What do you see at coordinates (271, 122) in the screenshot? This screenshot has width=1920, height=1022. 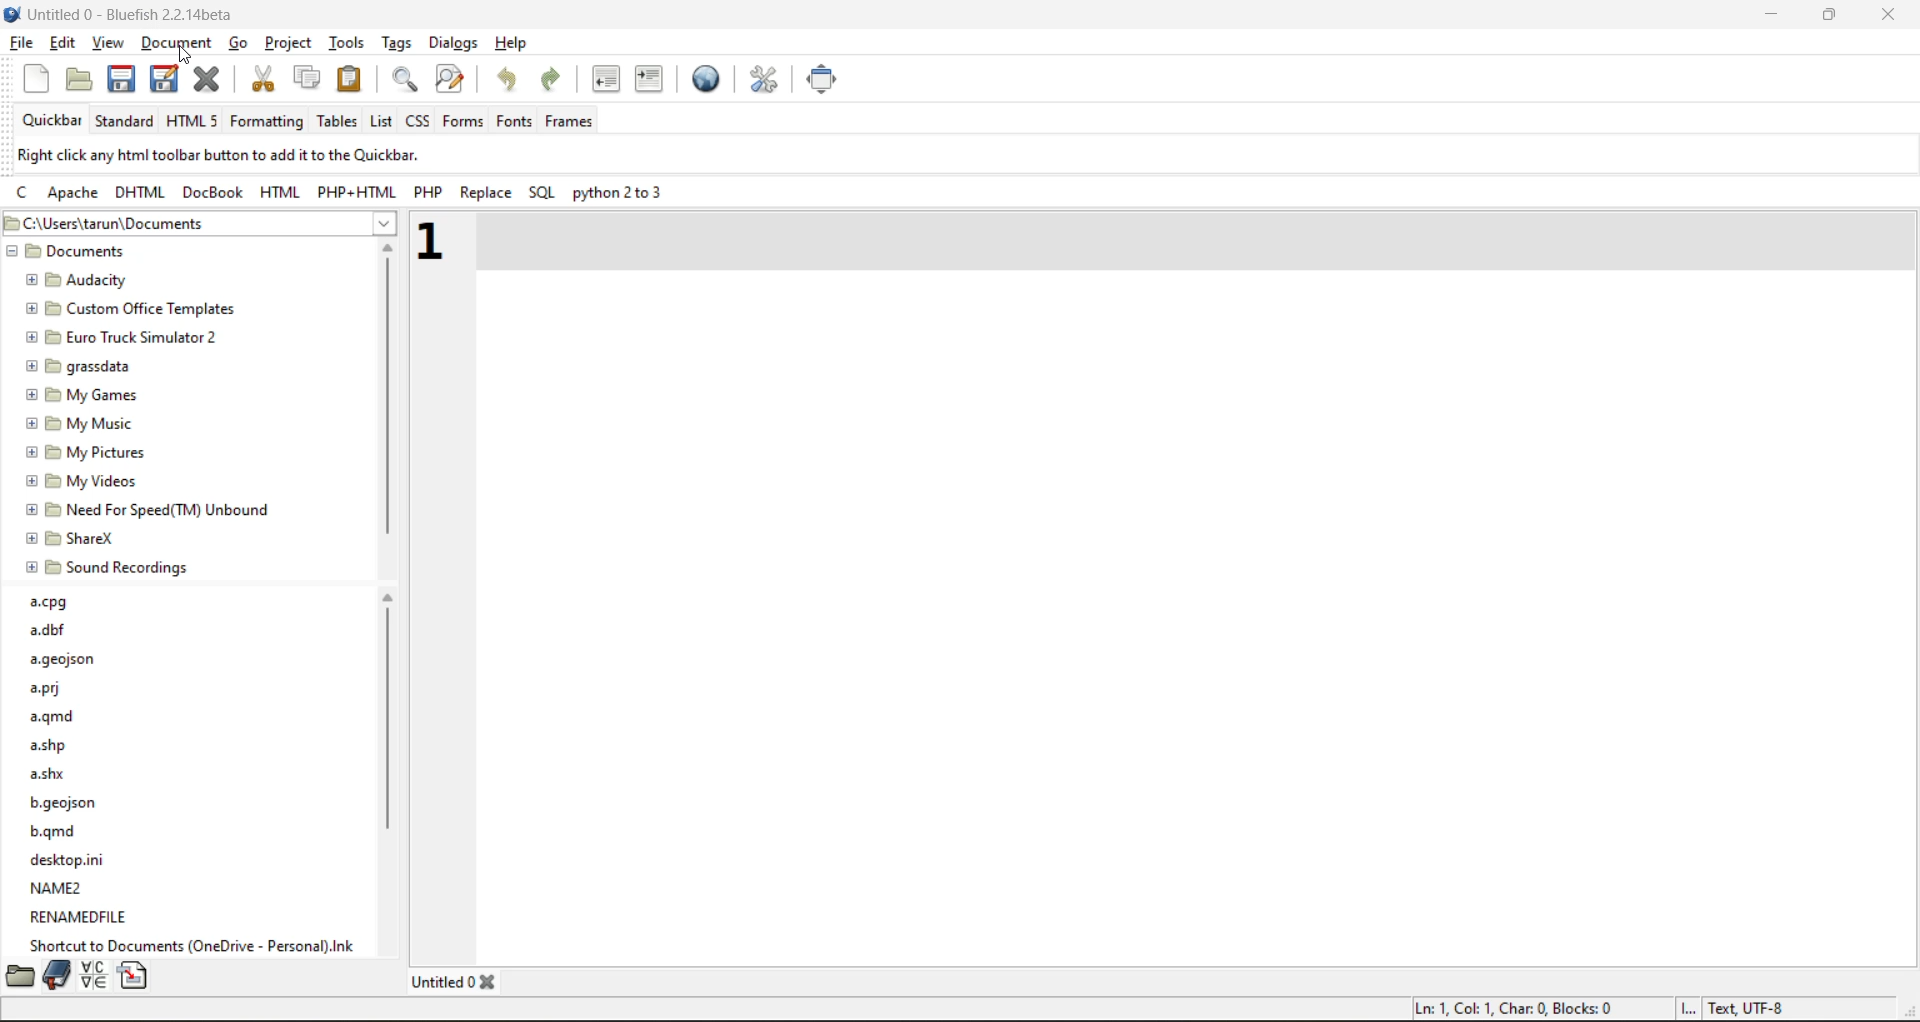 I see `formatting` at bounding box center [271, 122].